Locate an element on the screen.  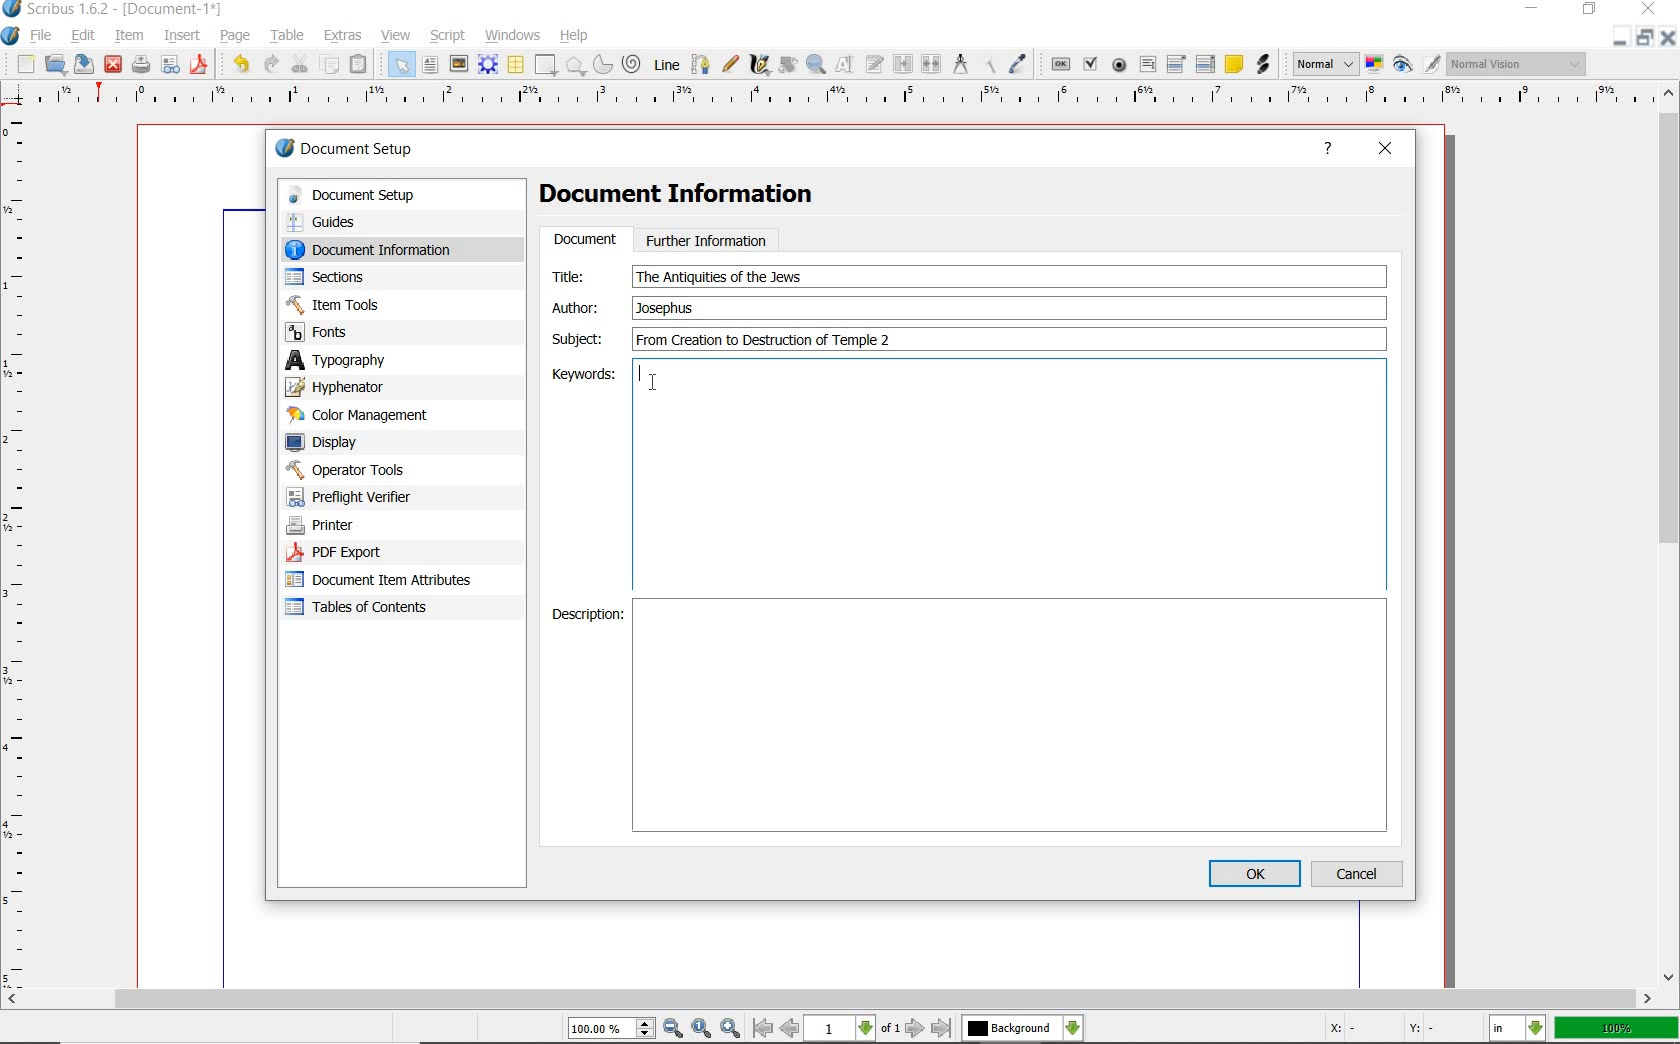
file is located at coordinates (42, 34).